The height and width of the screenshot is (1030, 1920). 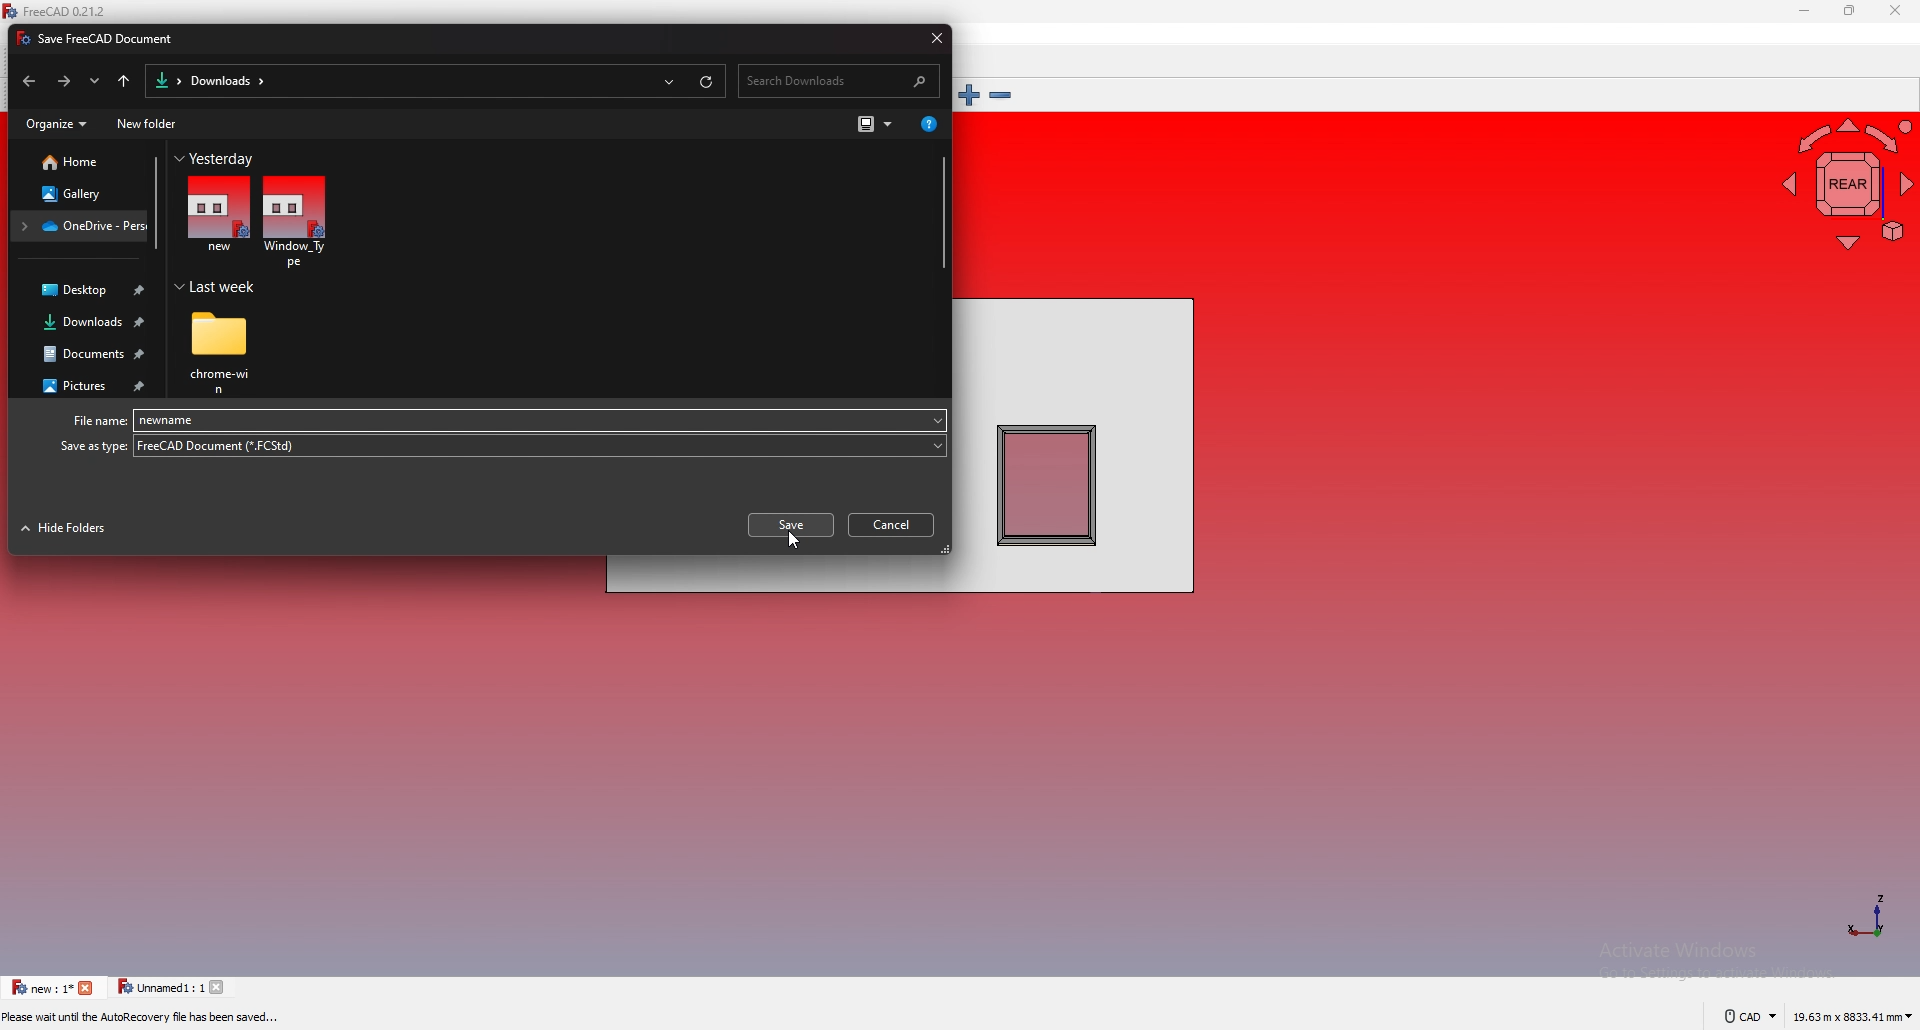 What do you see at coordinates (667, 82) in the screenshot?
I see `recent` at bounding box center [667, 82].